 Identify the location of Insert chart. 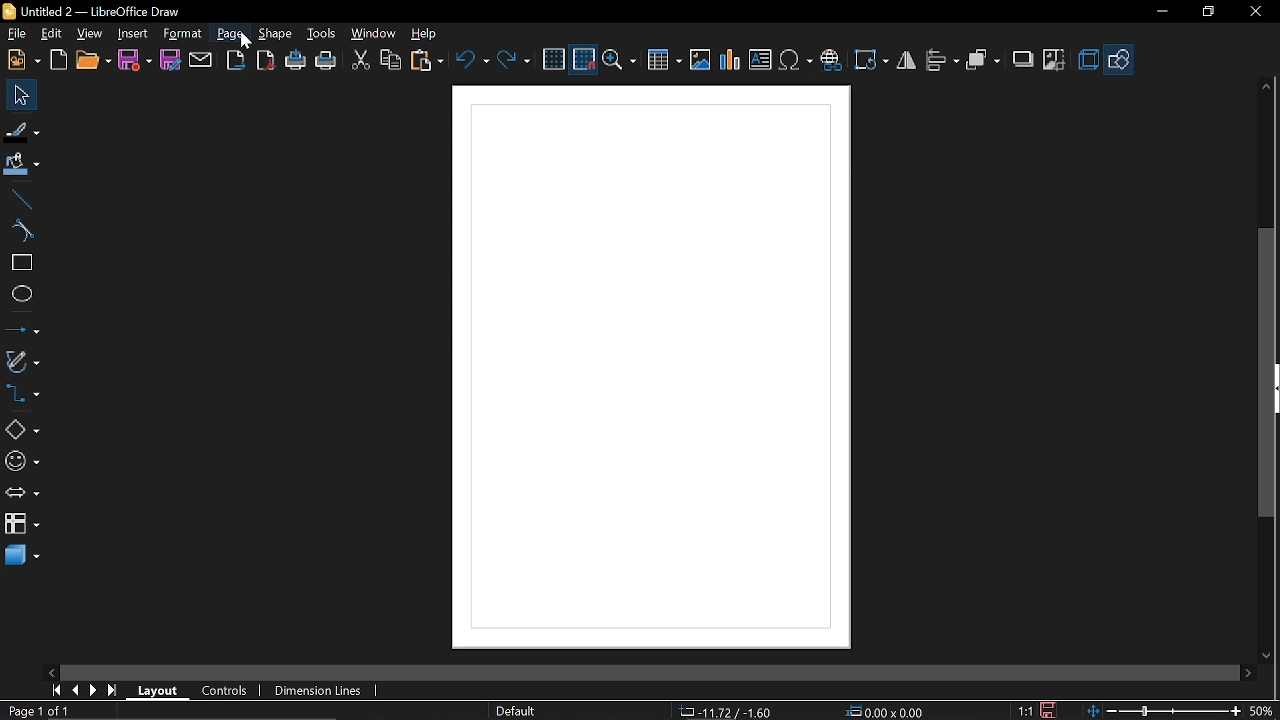
(730, 62).